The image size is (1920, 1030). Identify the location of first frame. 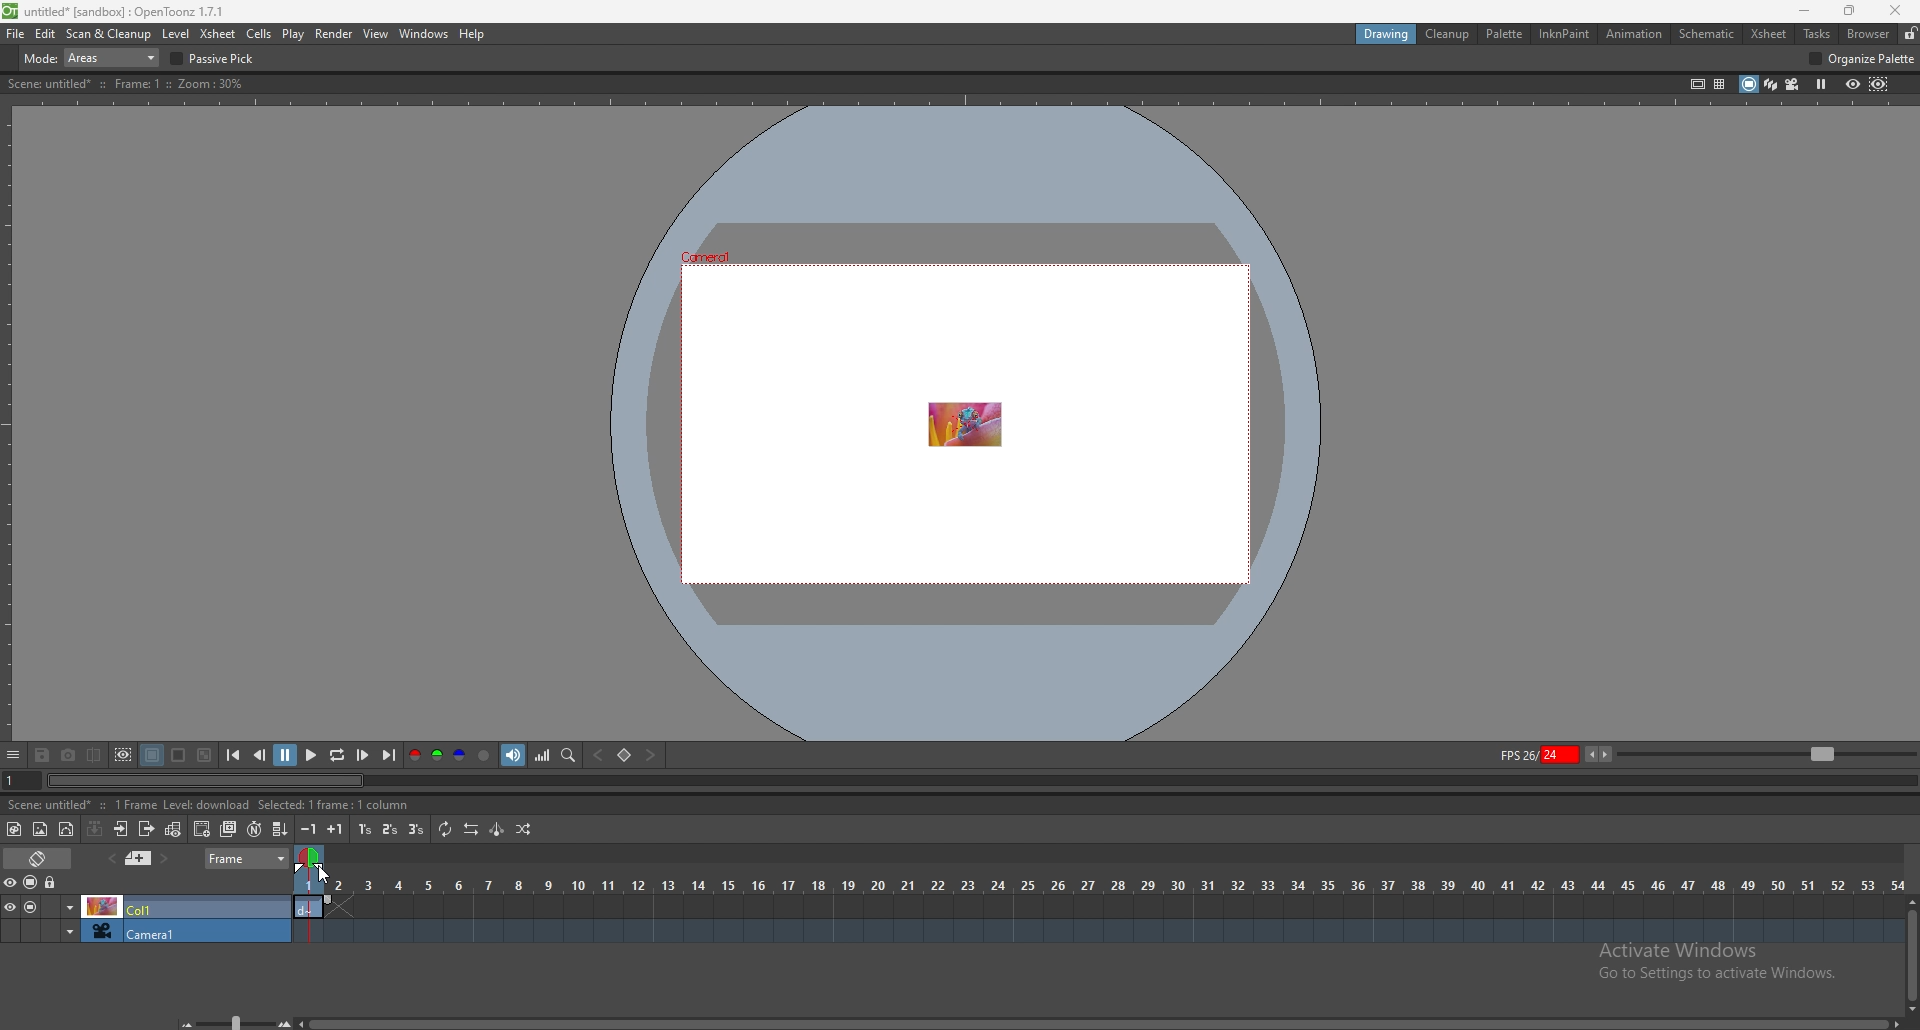
(234, 756).